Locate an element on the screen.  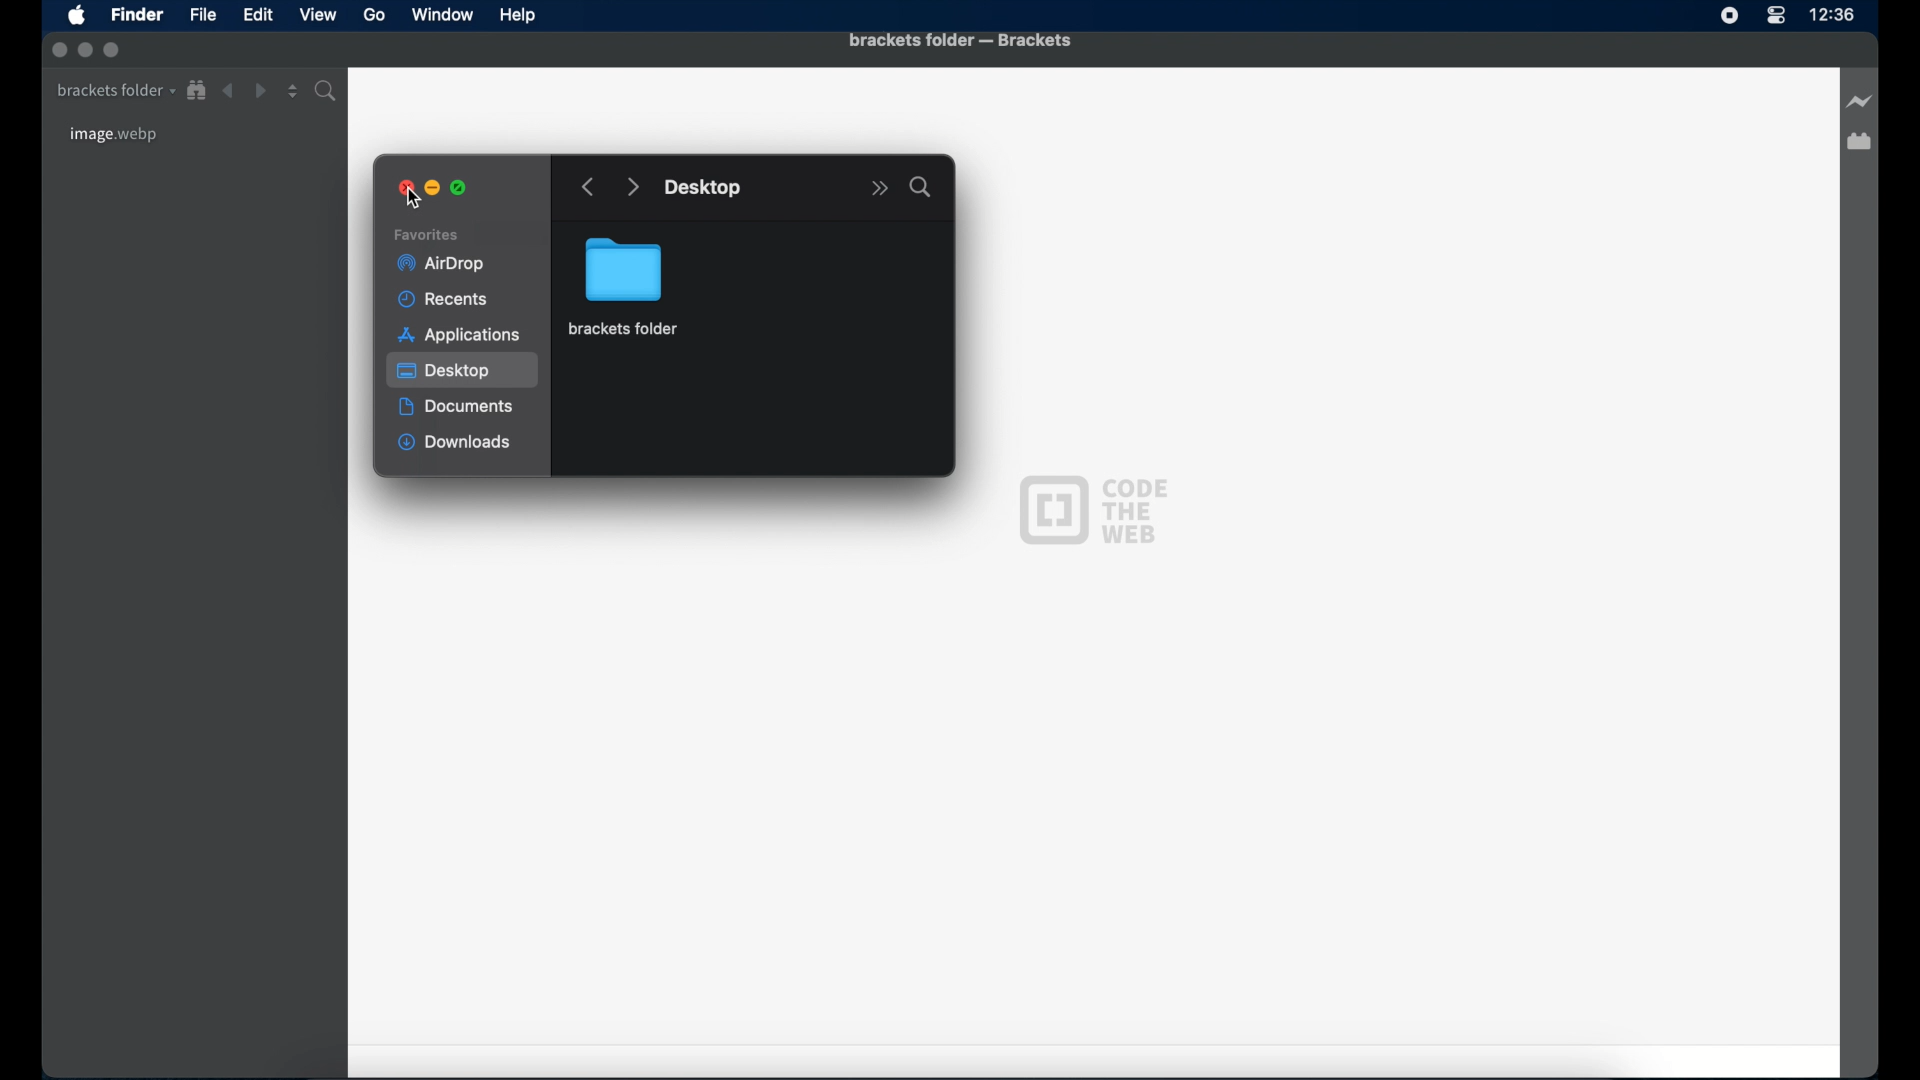
File is located at coordinates (203, 14).